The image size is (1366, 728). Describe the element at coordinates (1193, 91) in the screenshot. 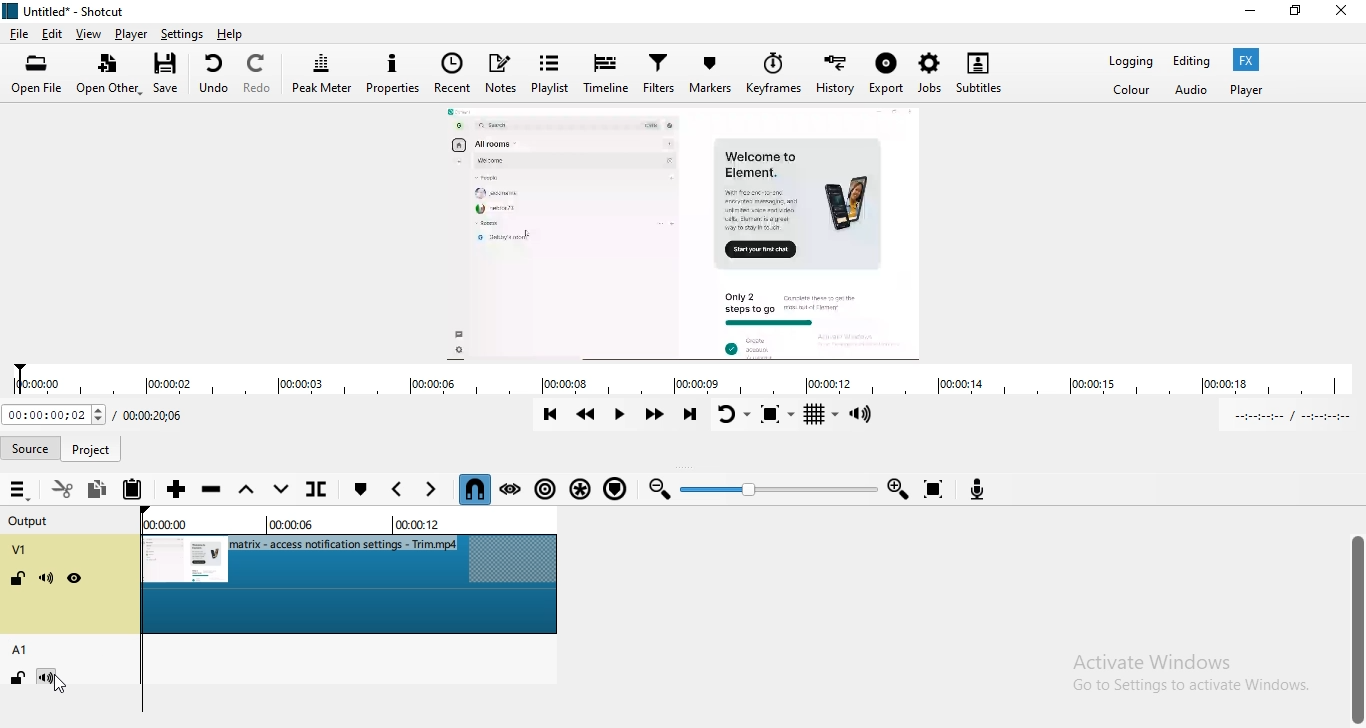

I see `Audio` at that location.